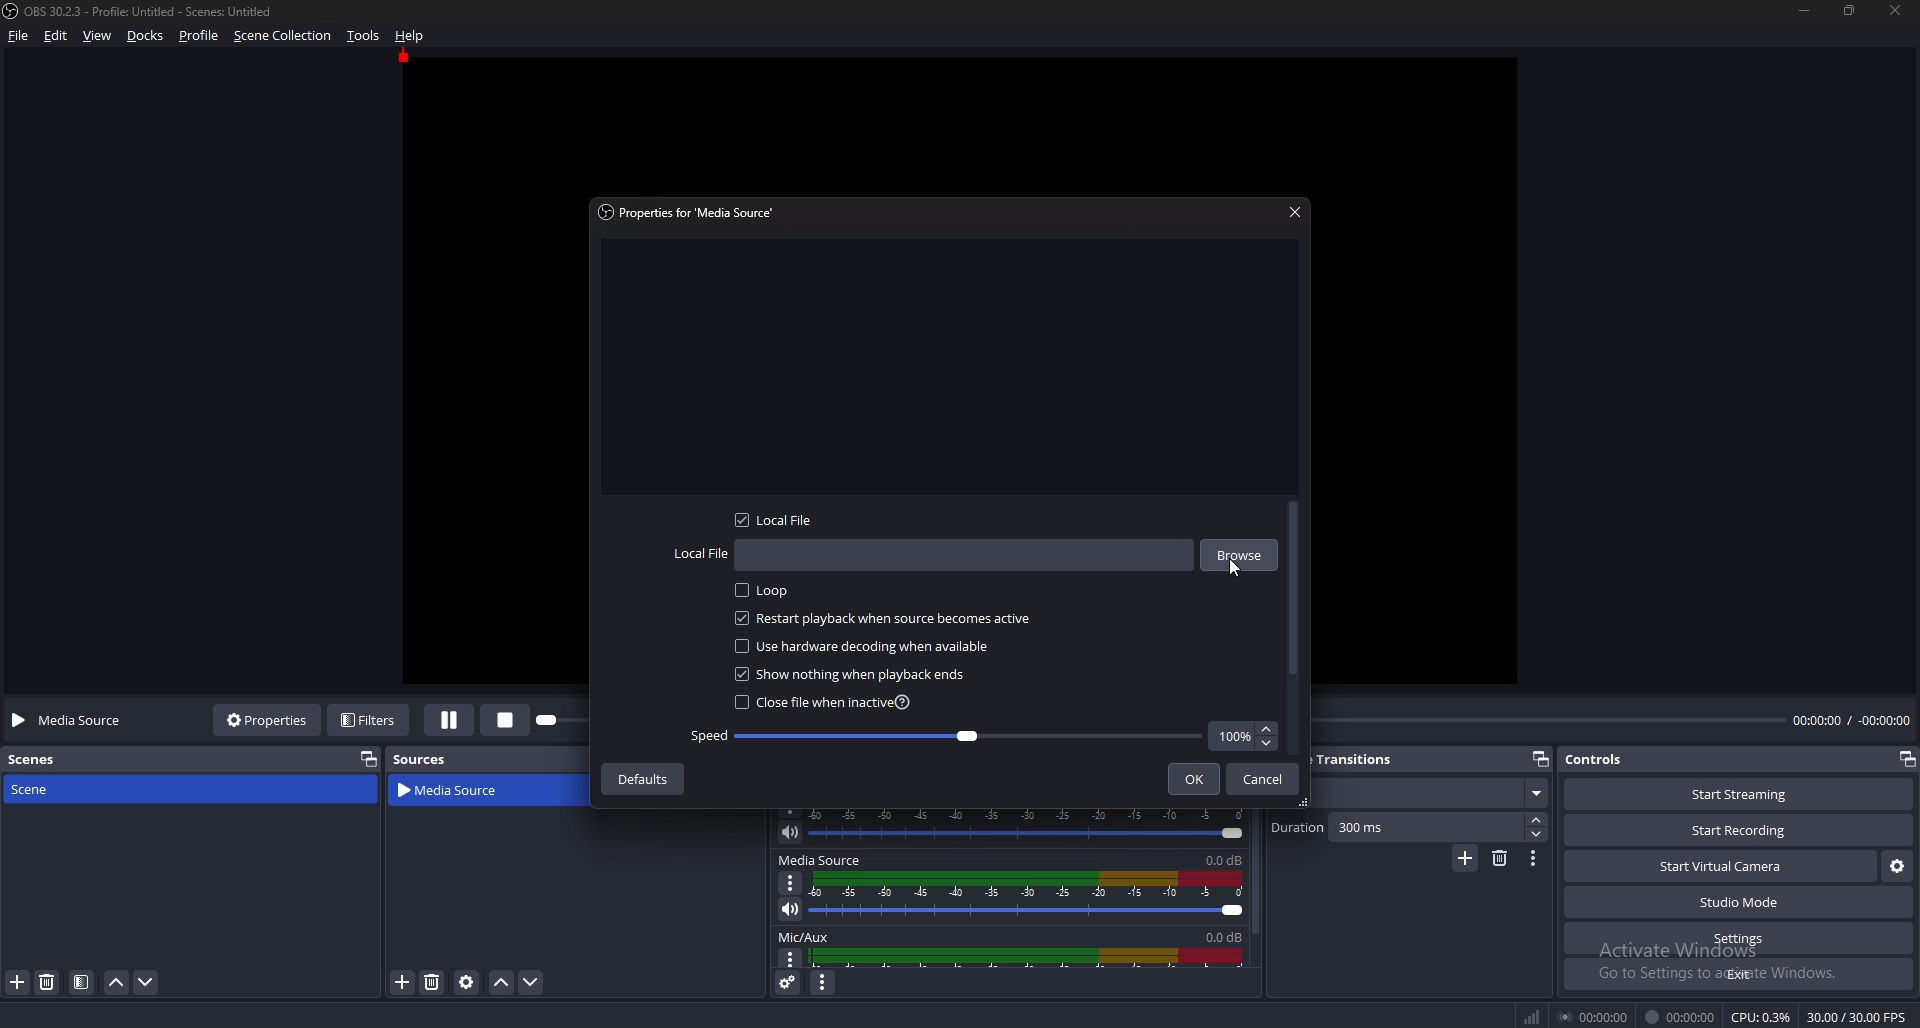 The image size is (1920, 1028). What do you see at coordinates (468, 982) in the screenshot?
I see `Sources settings` at bounding box center [468, 982].